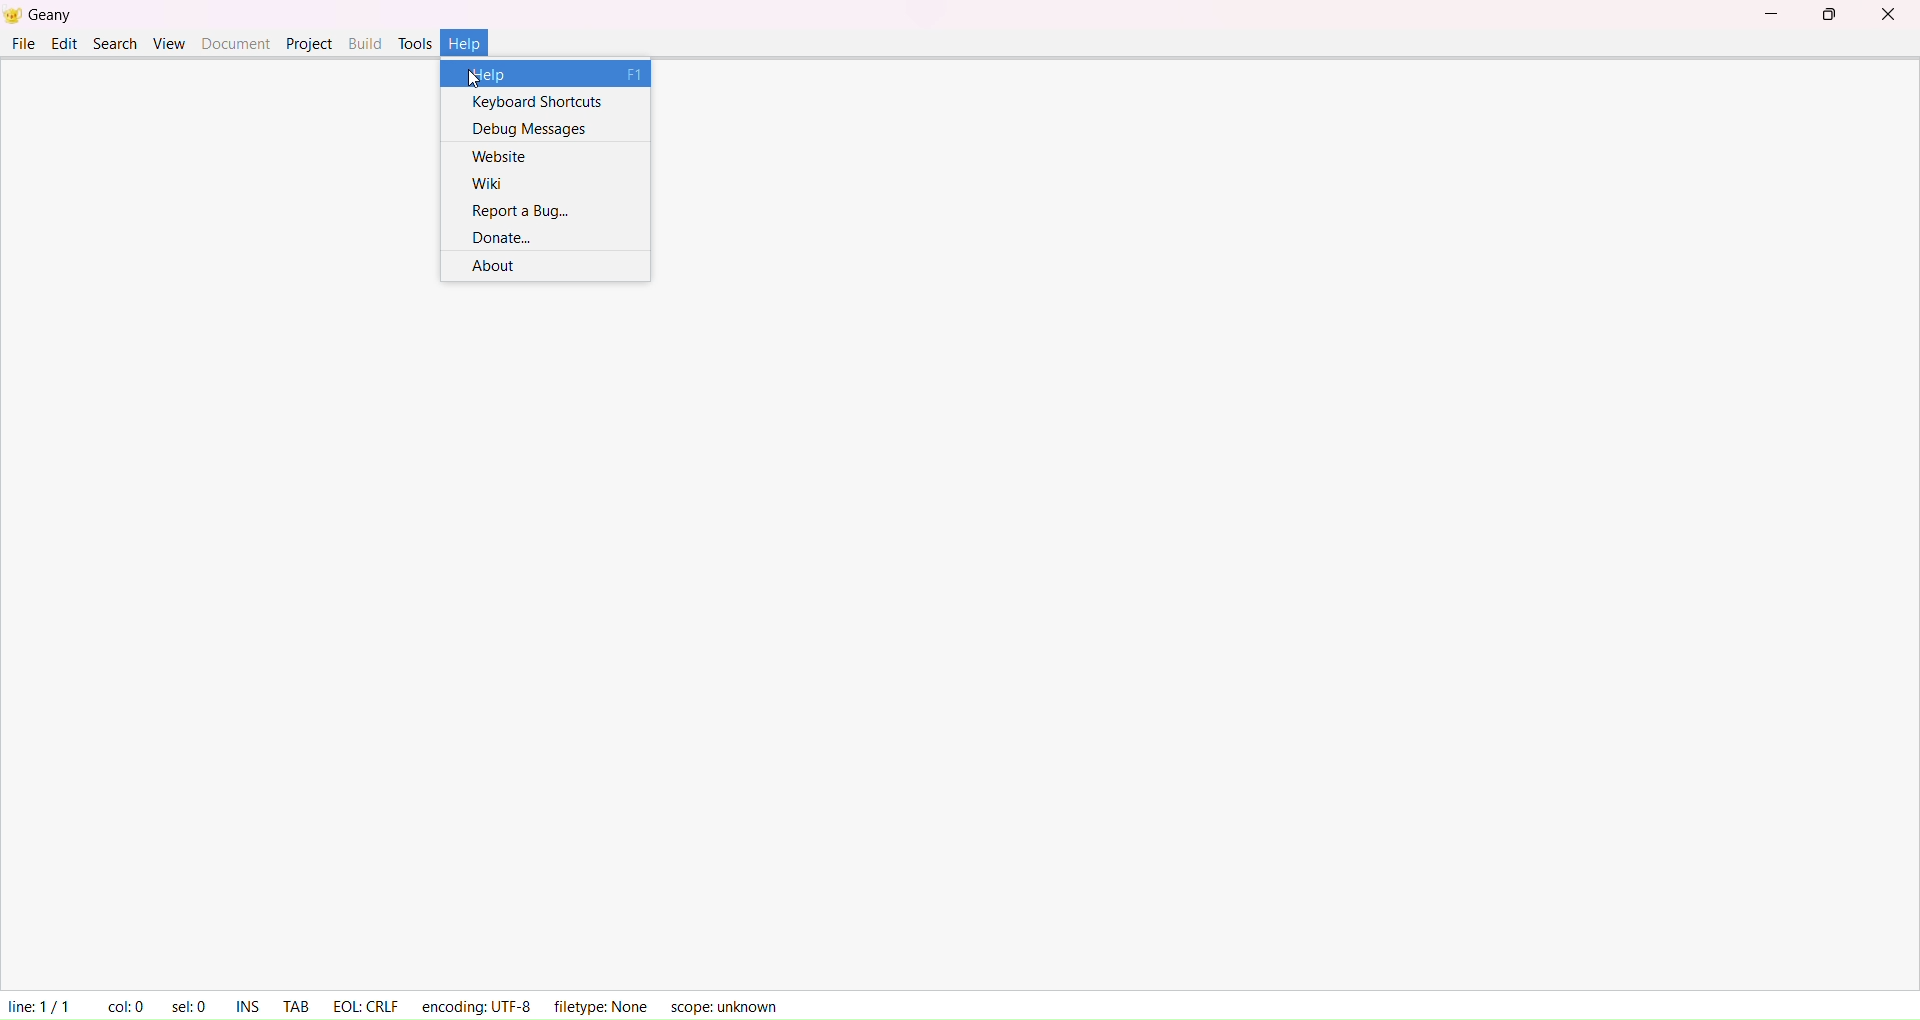 This screenshot has width=1920, height=1020. What do you see at coordinates (534, 100) in the screenshot?
I see `keyboard` at bounding box center [534, 100].